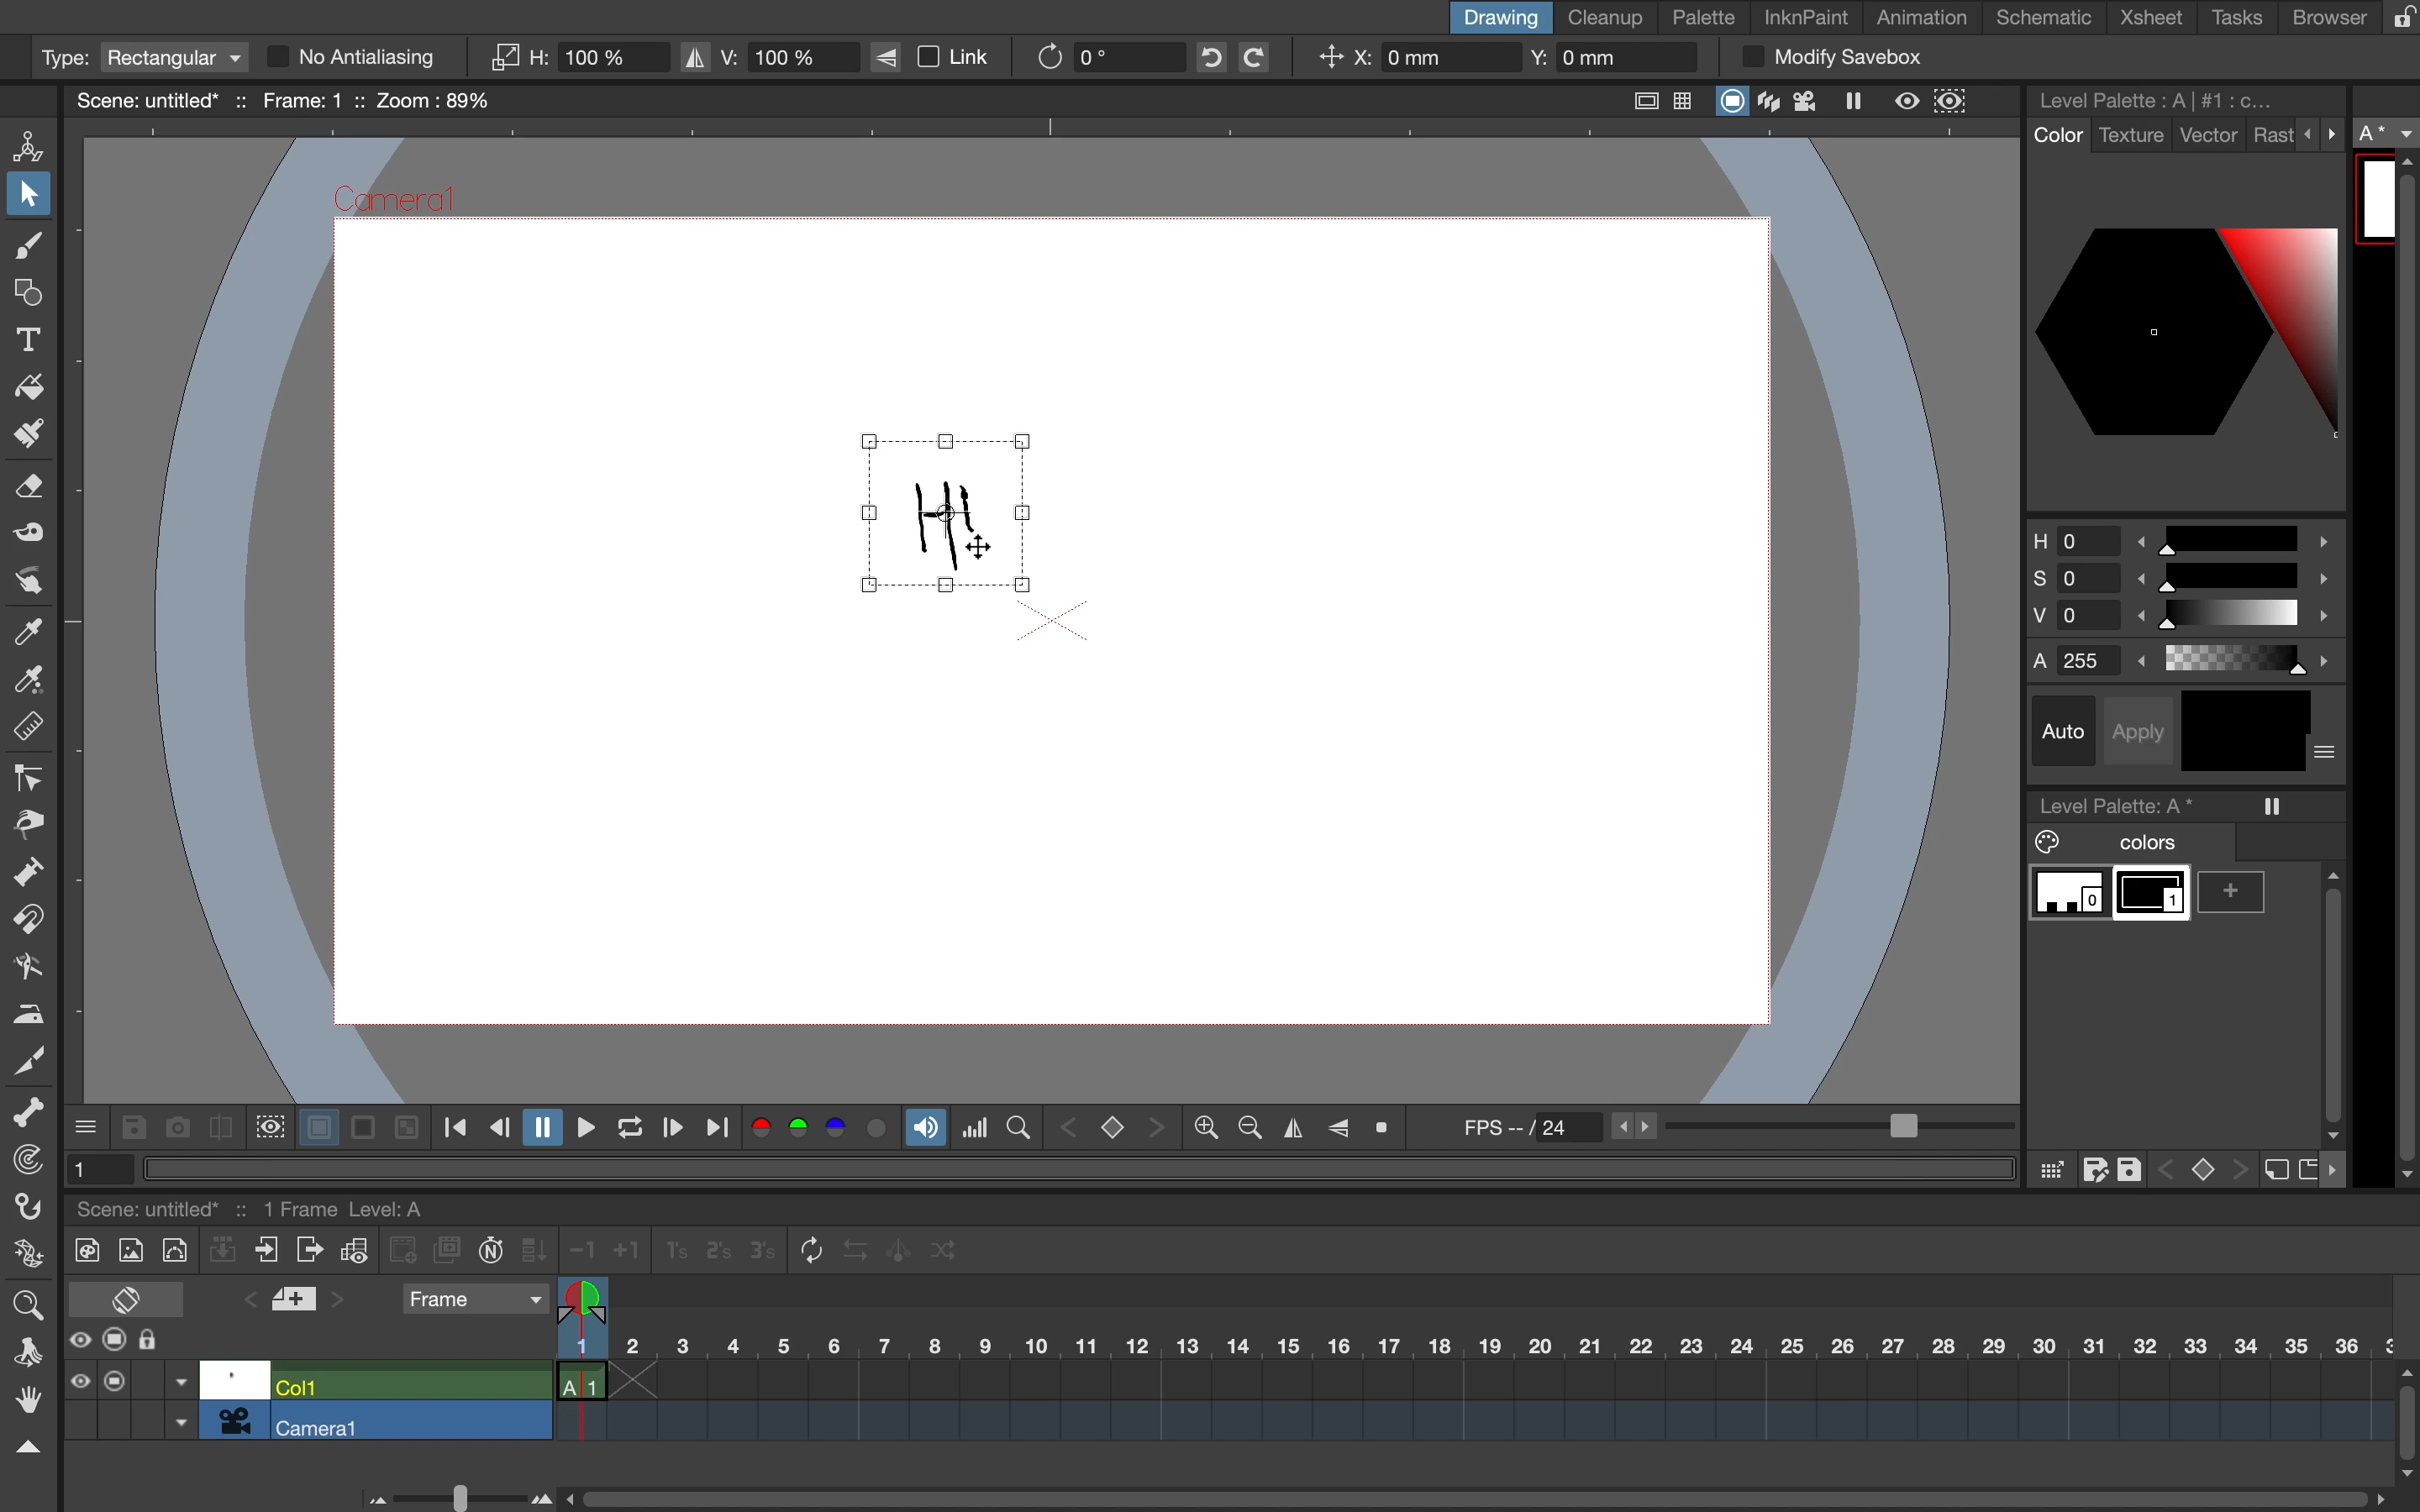  I want to click on save as, so click(2095, 1170).